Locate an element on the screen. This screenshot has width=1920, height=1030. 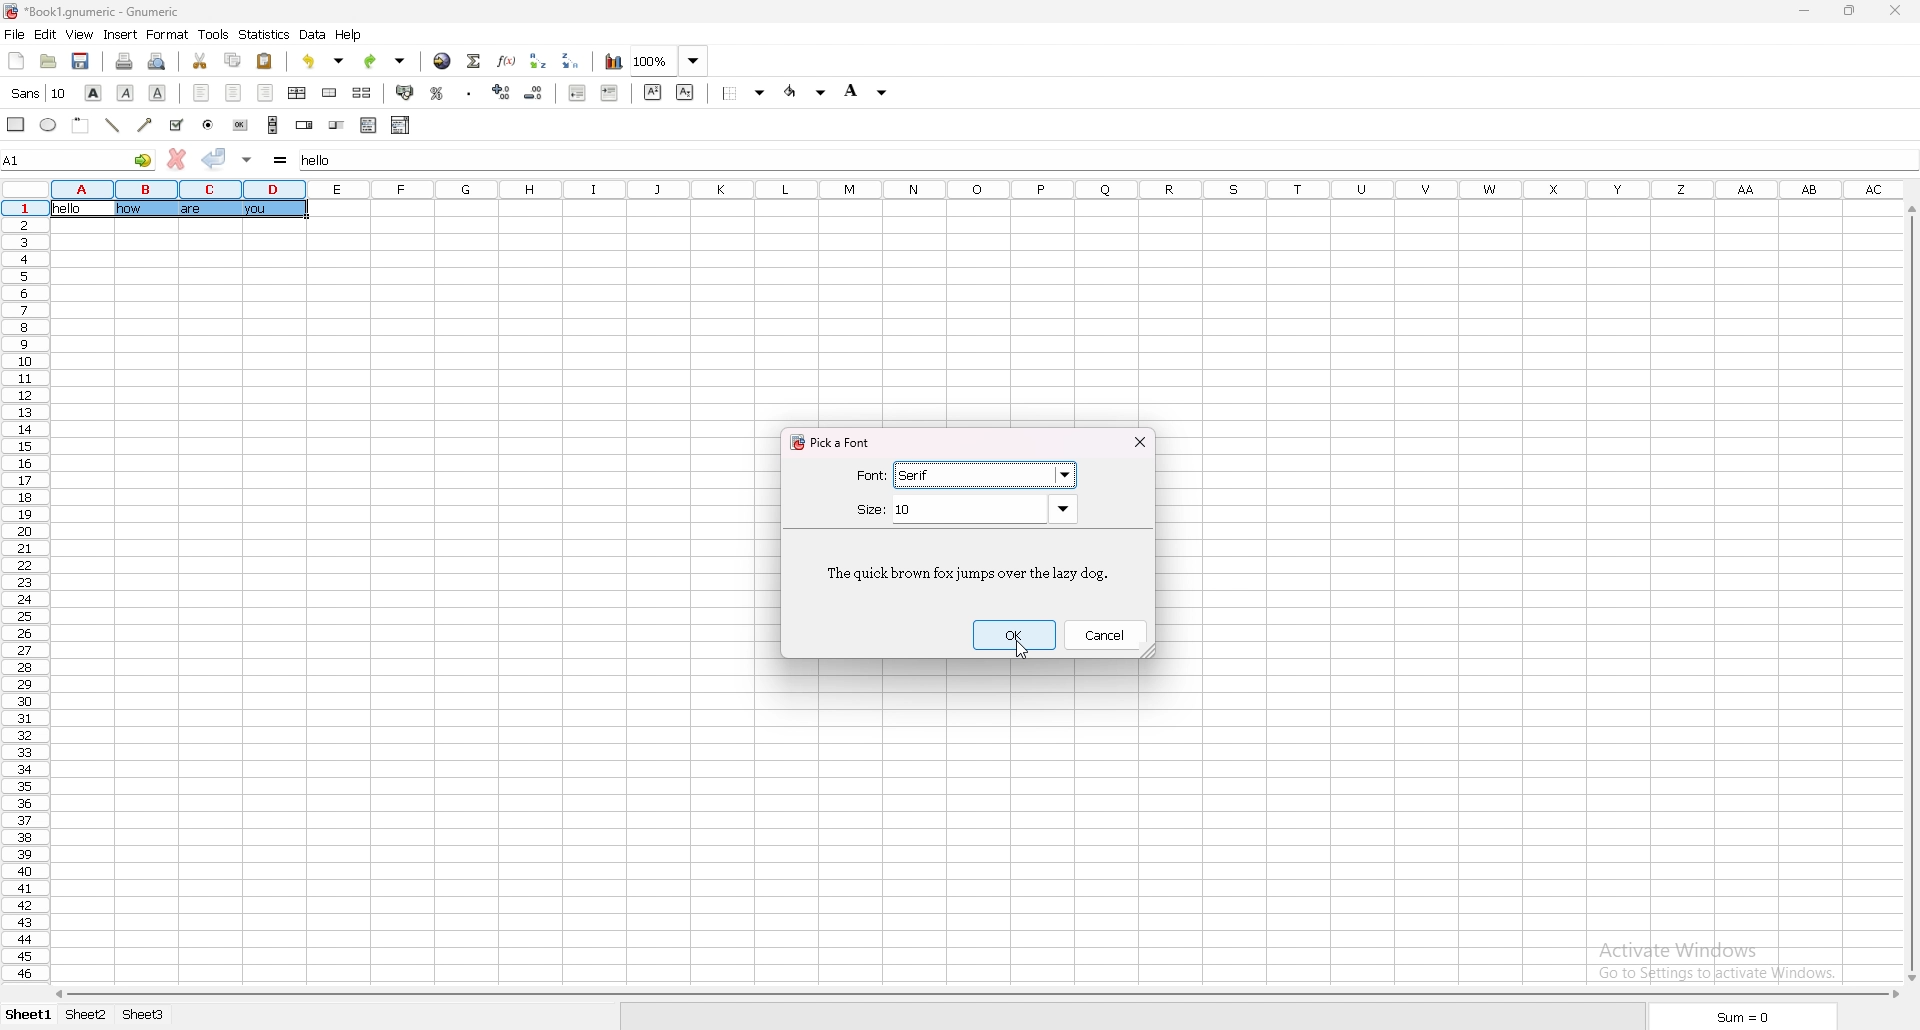
italic is located at coordinates (125, 92).